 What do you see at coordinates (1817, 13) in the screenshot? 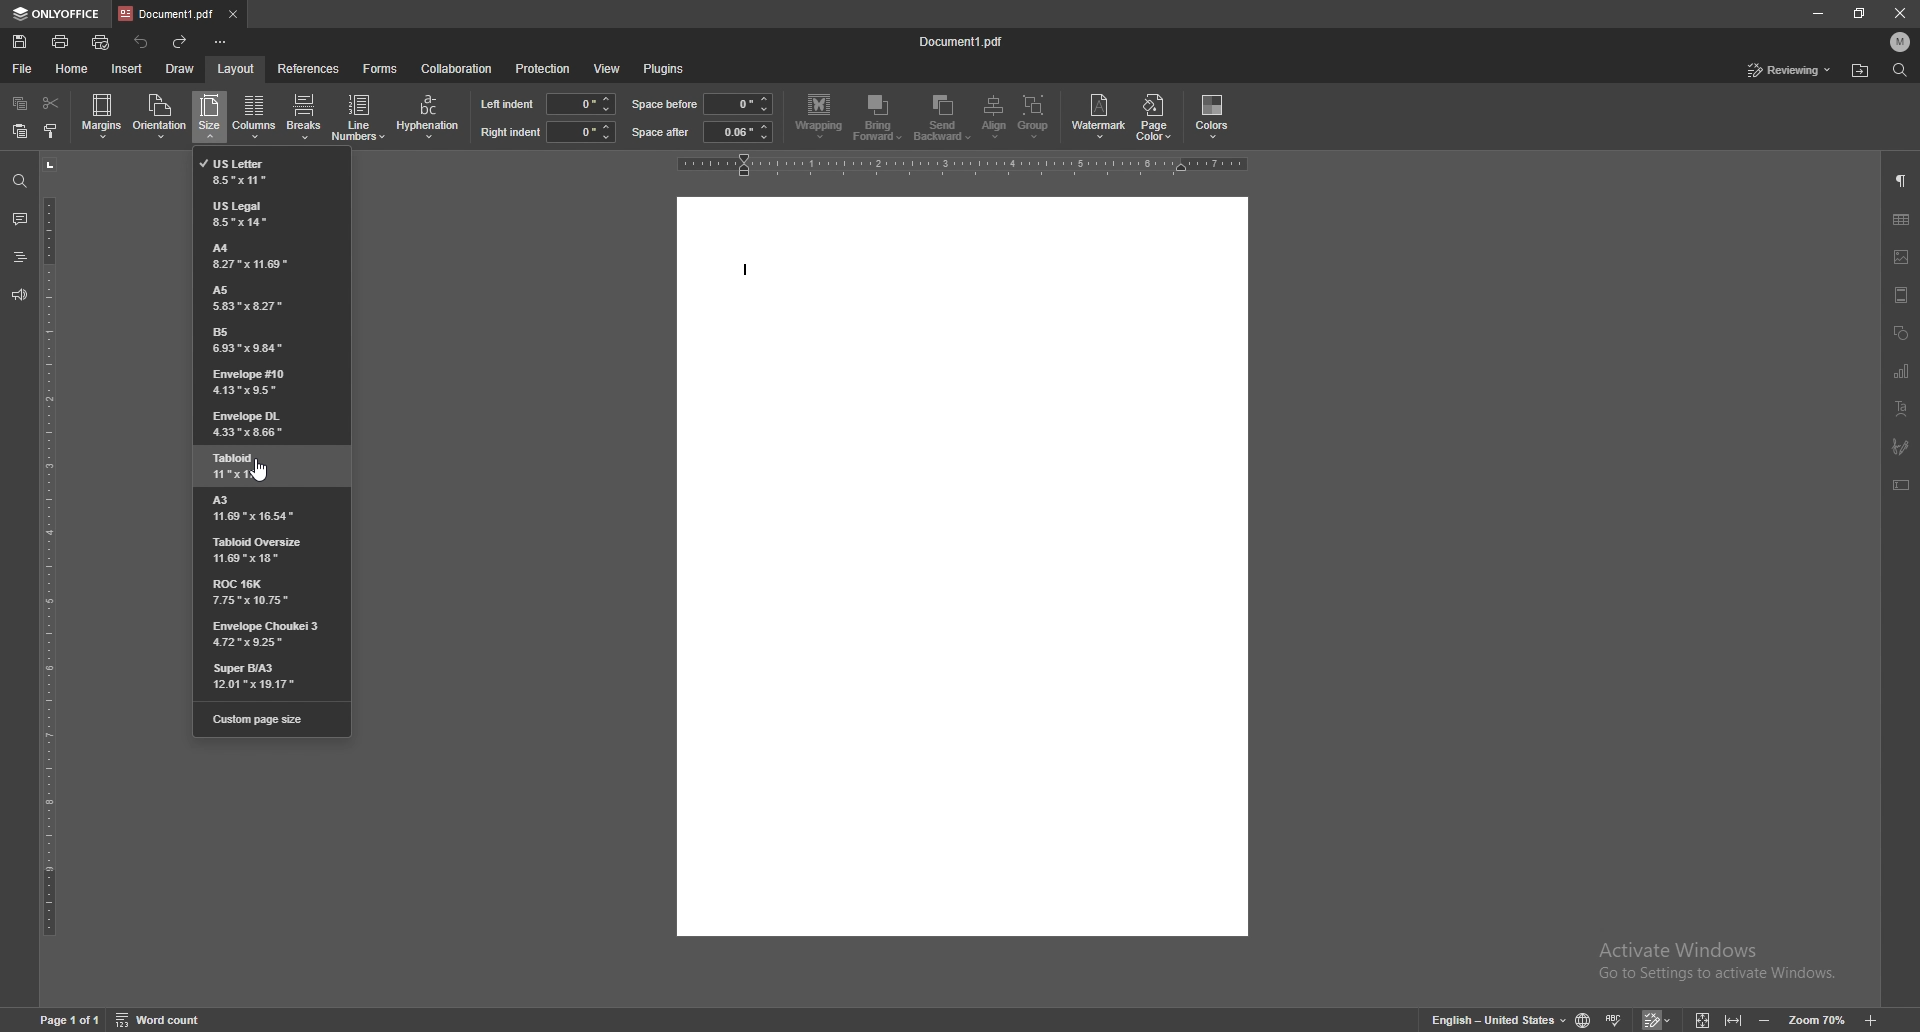
I see `minimize` at bounding box center [1817, 13].